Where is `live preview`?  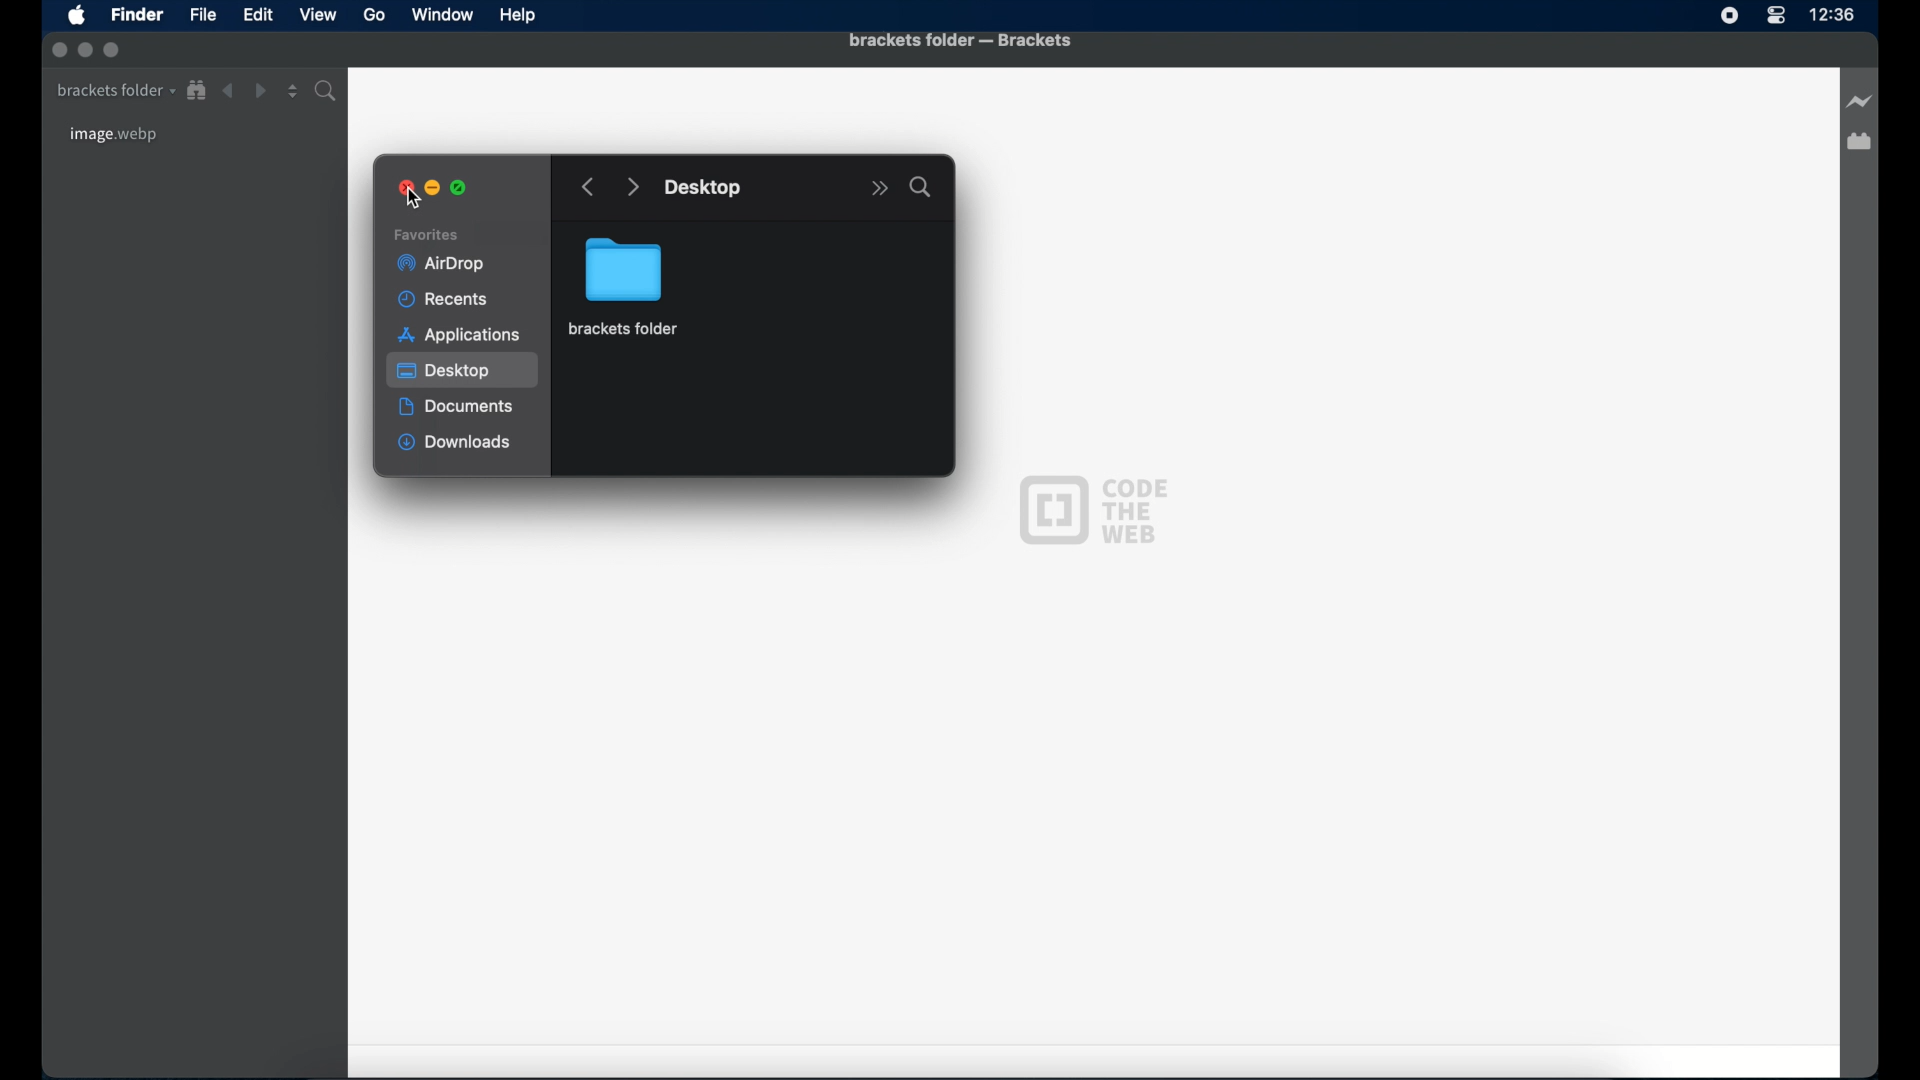 live preview is located at coordinates (1860, 101).